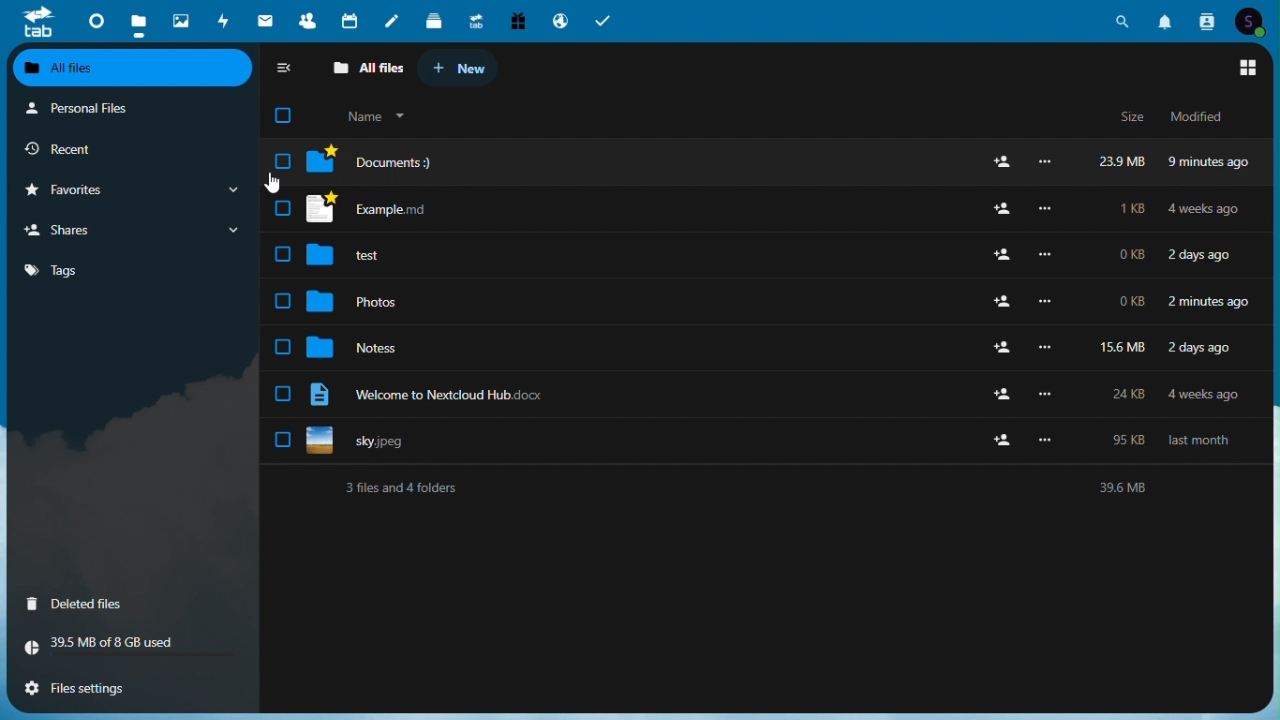 The height and width of the screenshot is (720, 1280). I want to click on Mouse pointer, so click(271, 183).